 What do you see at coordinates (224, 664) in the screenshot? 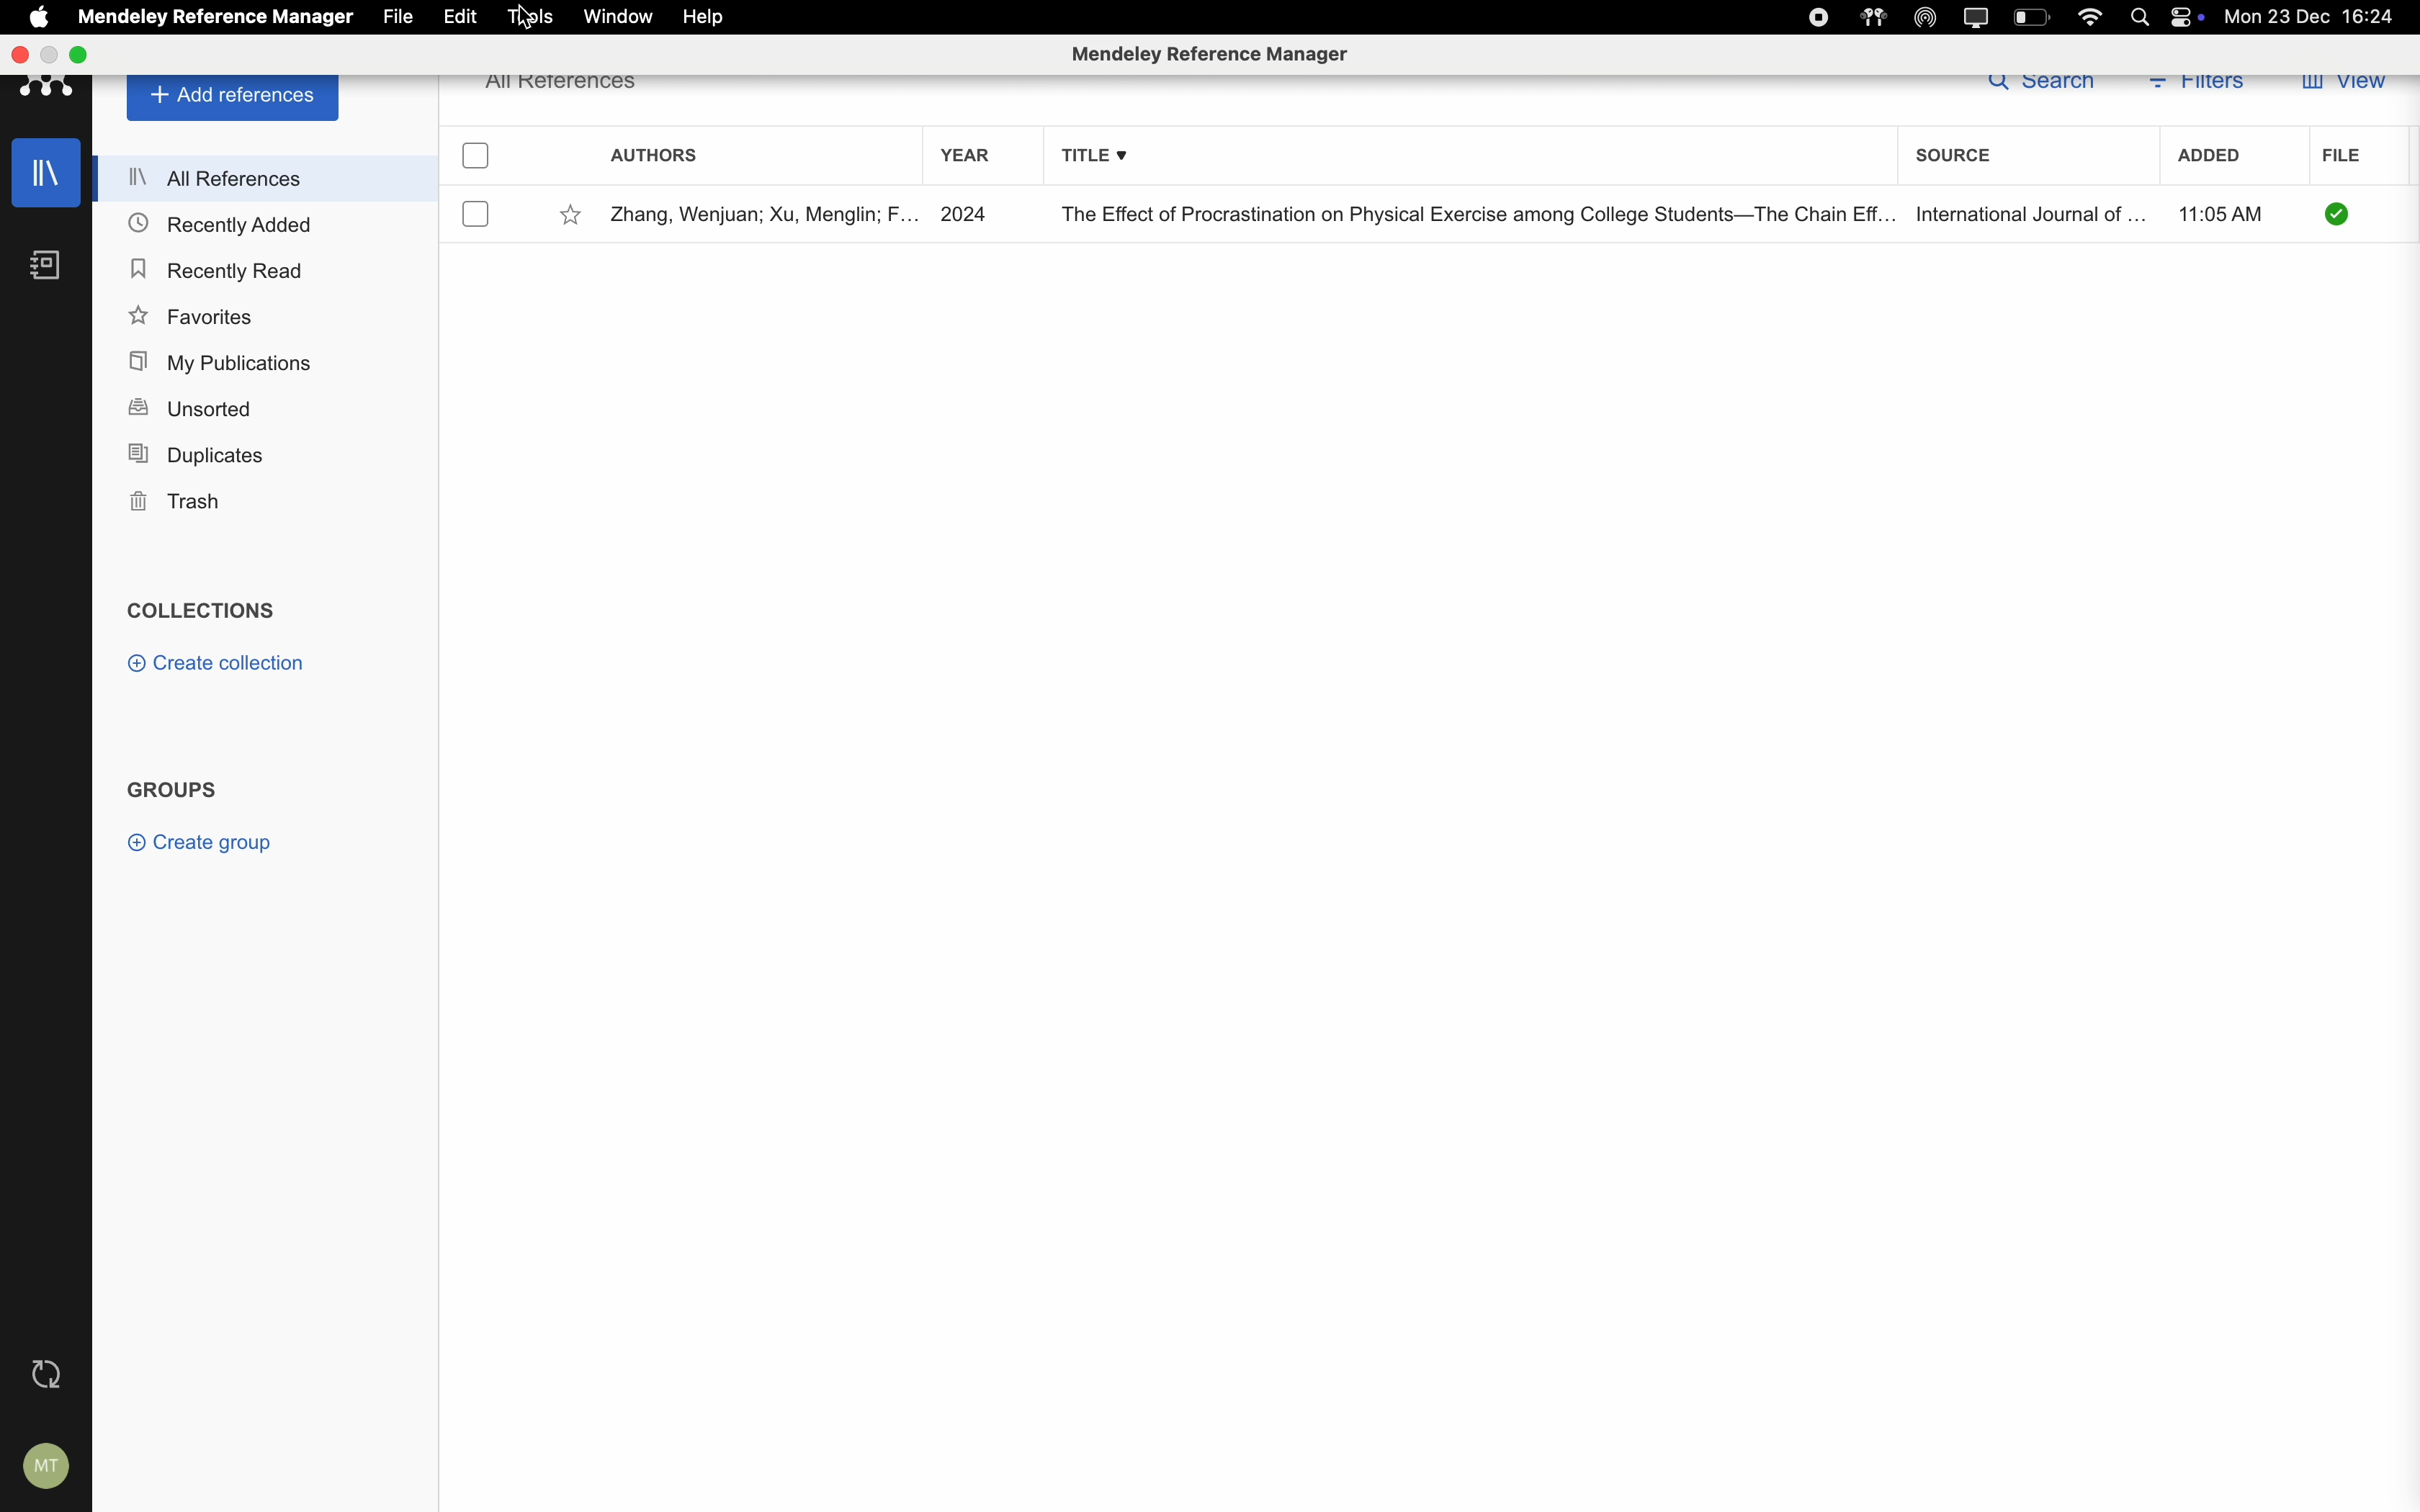
I see `create collection` at bounding box center [224, 664].